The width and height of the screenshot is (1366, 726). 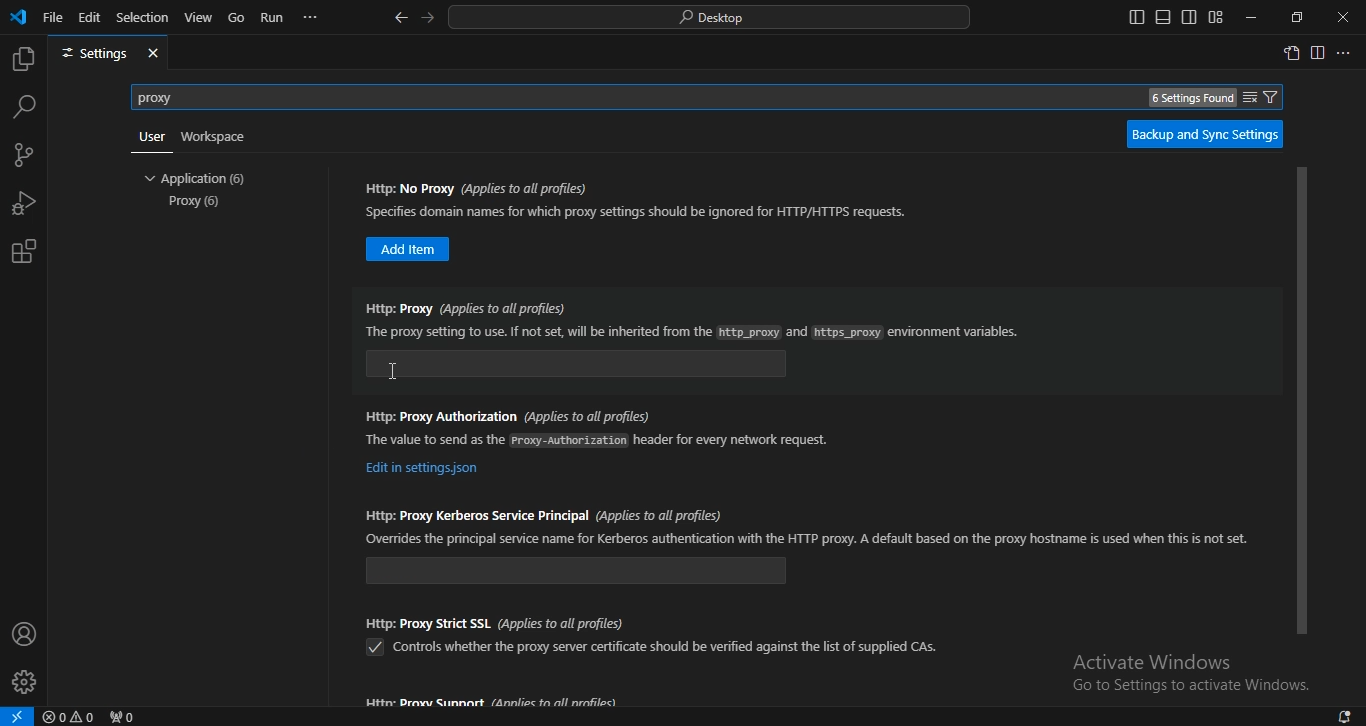 What do you see at coordinates (577, 570) in the screenshot?
I see `https: proxy kerberos service principal` at bounding box center [577, 570].